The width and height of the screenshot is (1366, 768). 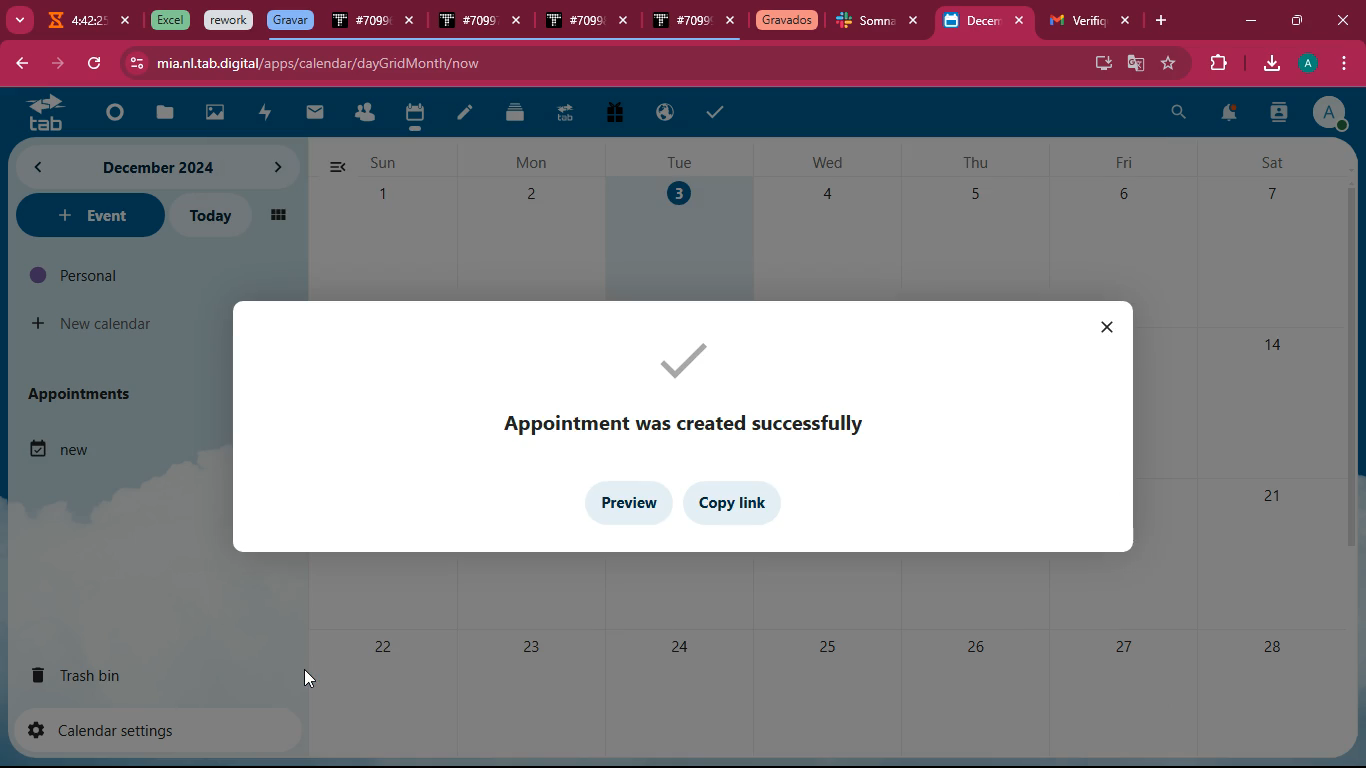 What do you see at coordinates (573, 22) in the screenshot?
I see `tab` at bounding box center [573, 22].